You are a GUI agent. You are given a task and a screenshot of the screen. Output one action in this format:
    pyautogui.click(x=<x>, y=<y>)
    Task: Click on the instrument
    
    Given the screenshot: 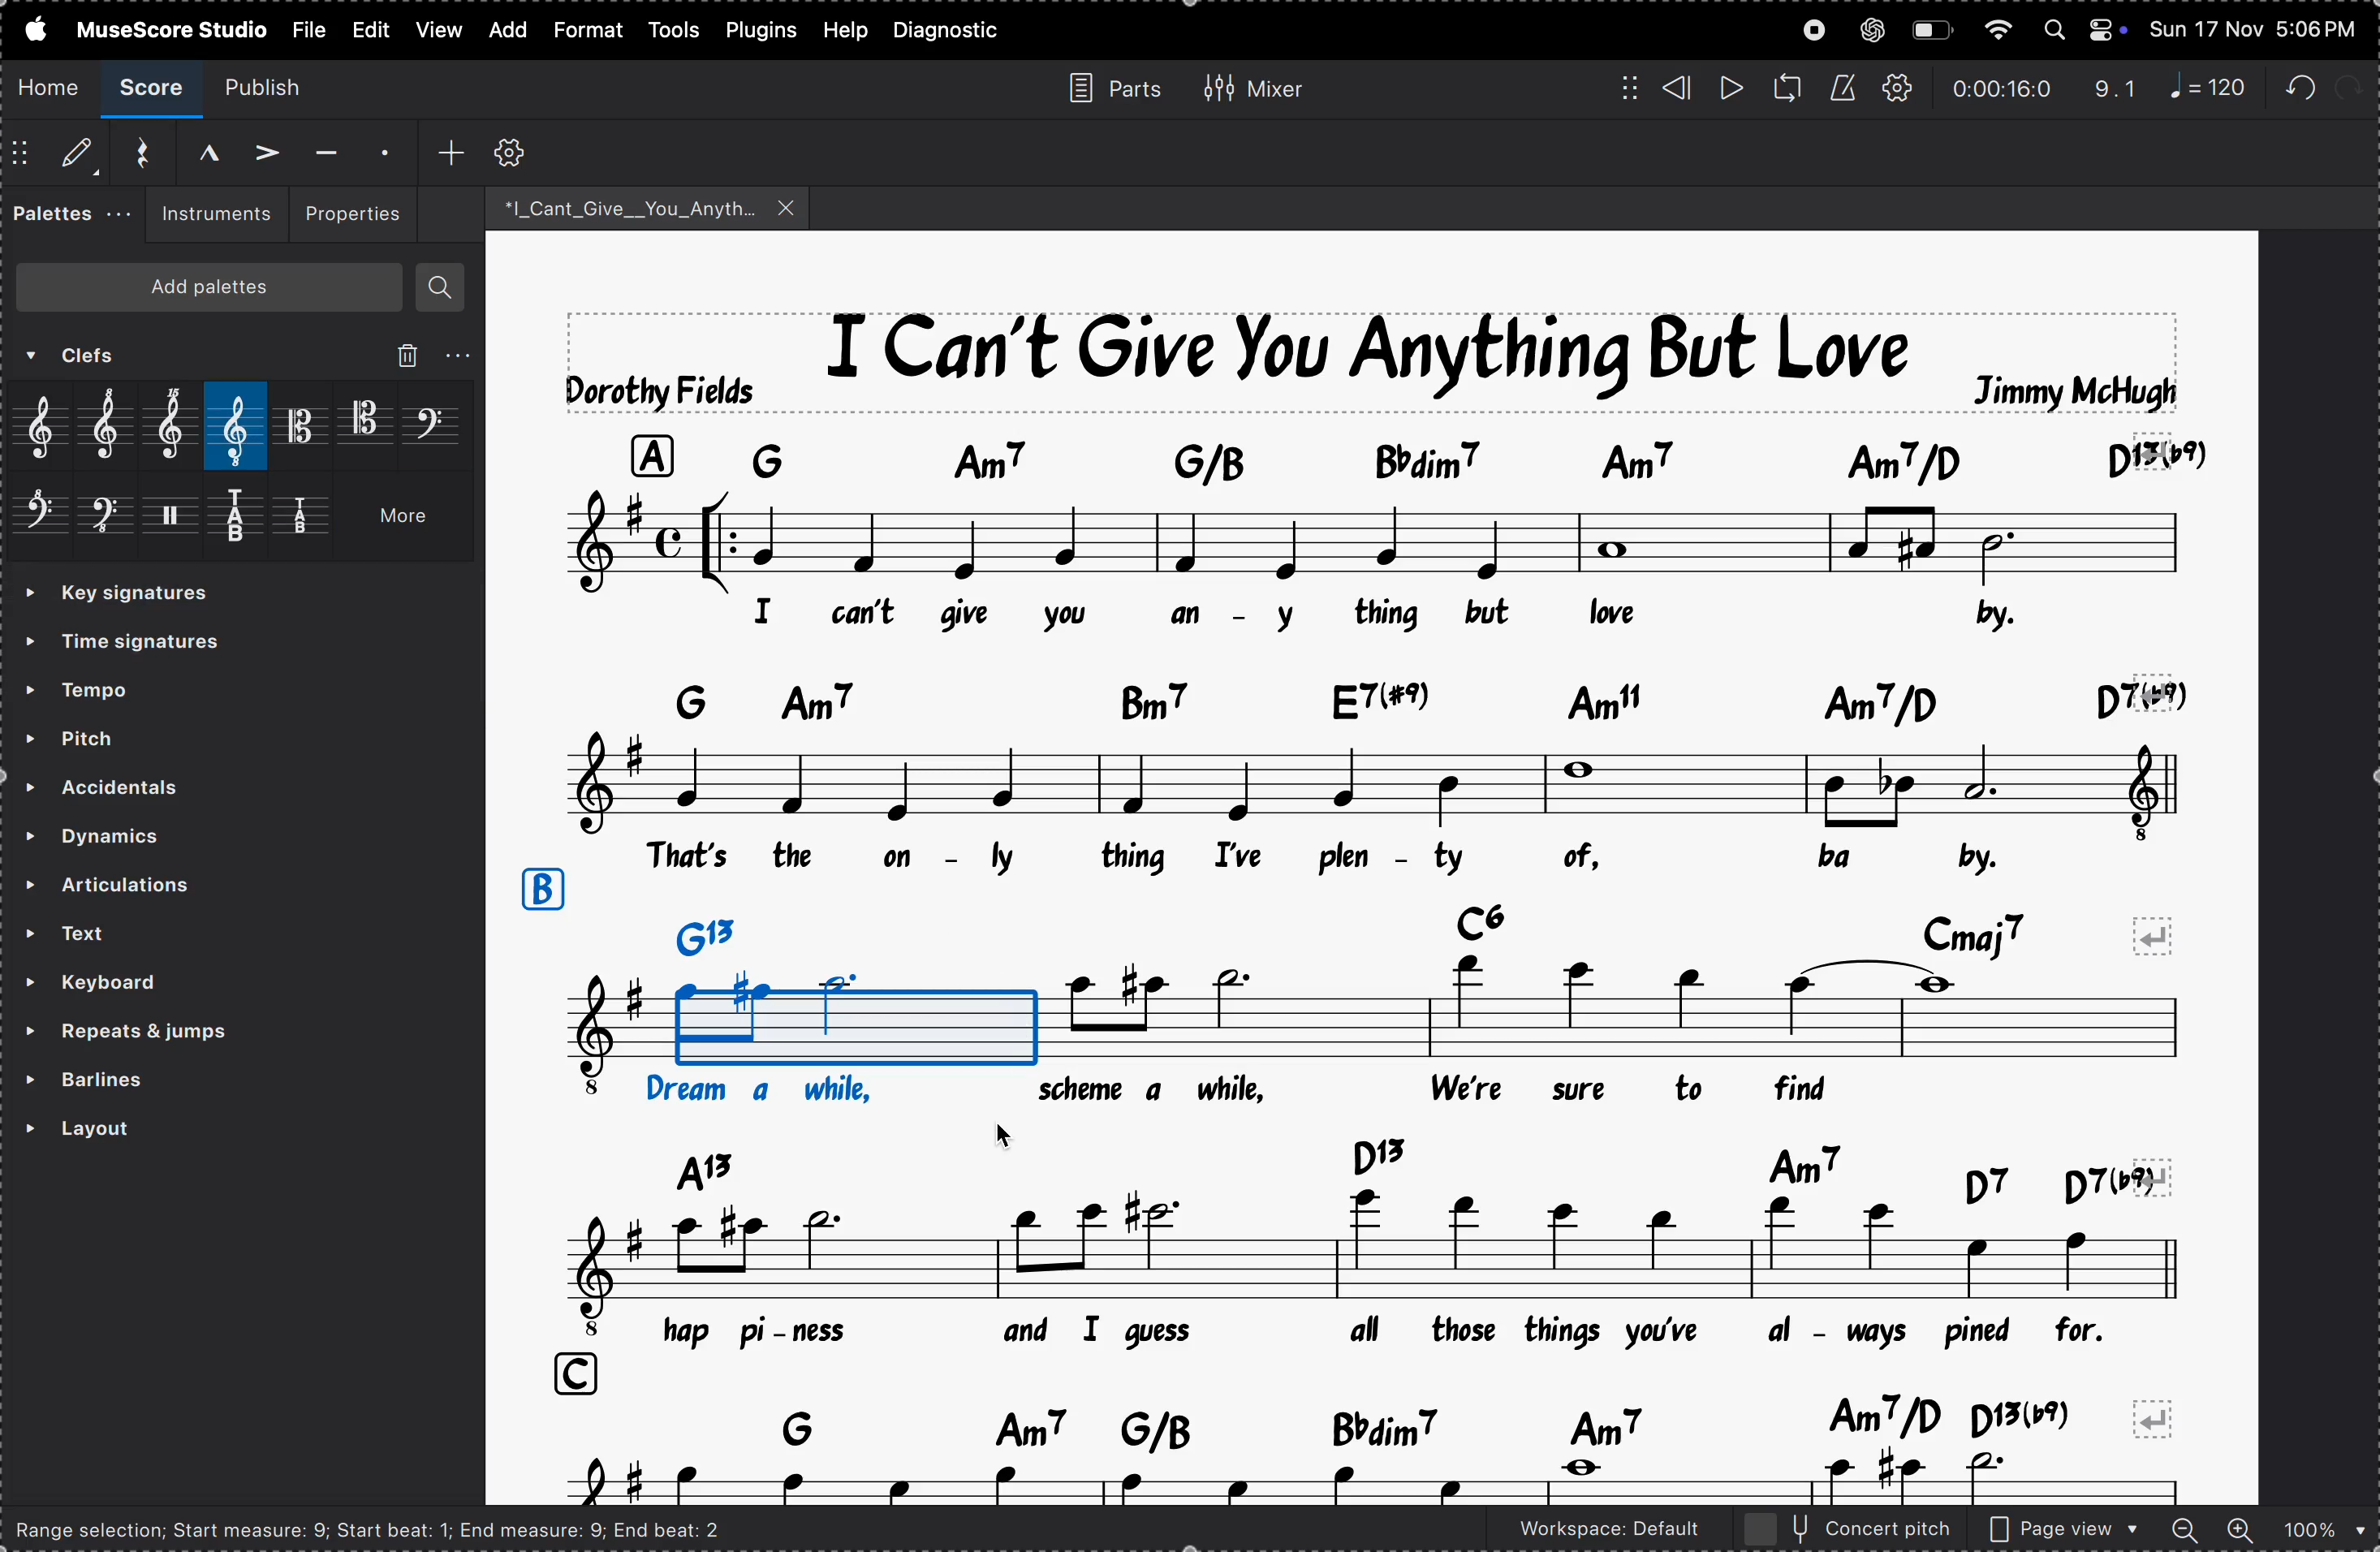 What is the action you would take?
    pyautogui.click(x=209, y=215)
    